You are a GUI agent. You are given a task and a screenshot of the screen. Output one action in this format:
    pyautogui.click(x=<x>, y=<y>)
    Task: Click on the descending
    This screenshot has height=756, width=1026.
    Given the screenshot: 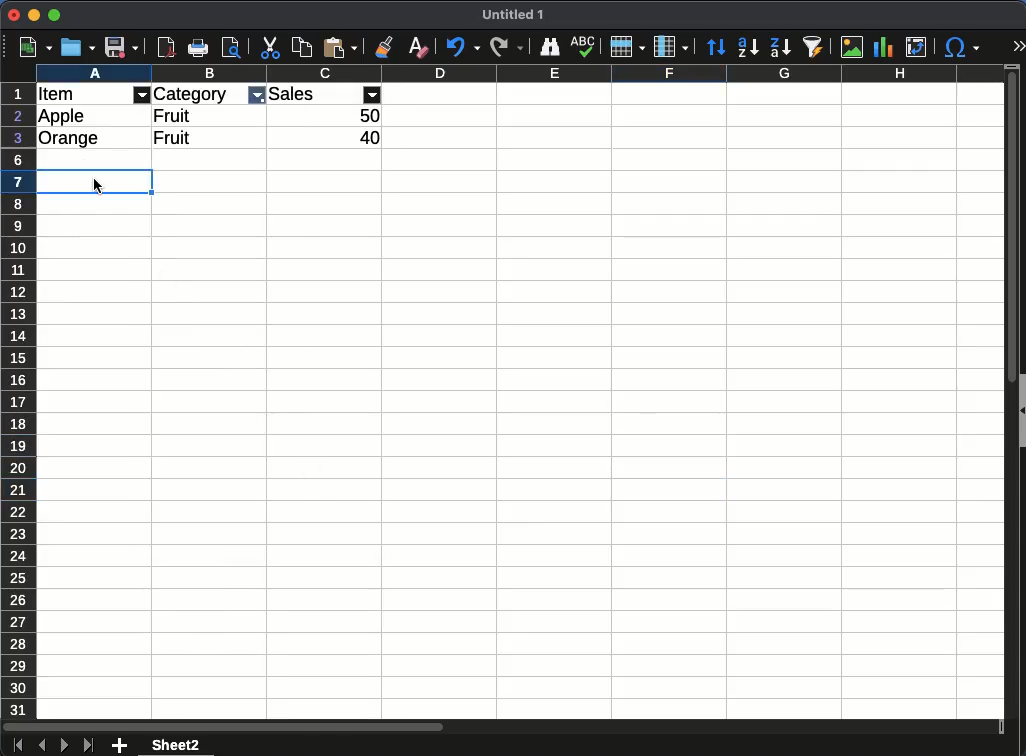 What is the action you would take?
    pyautogui.click(x=747, y=48)
    